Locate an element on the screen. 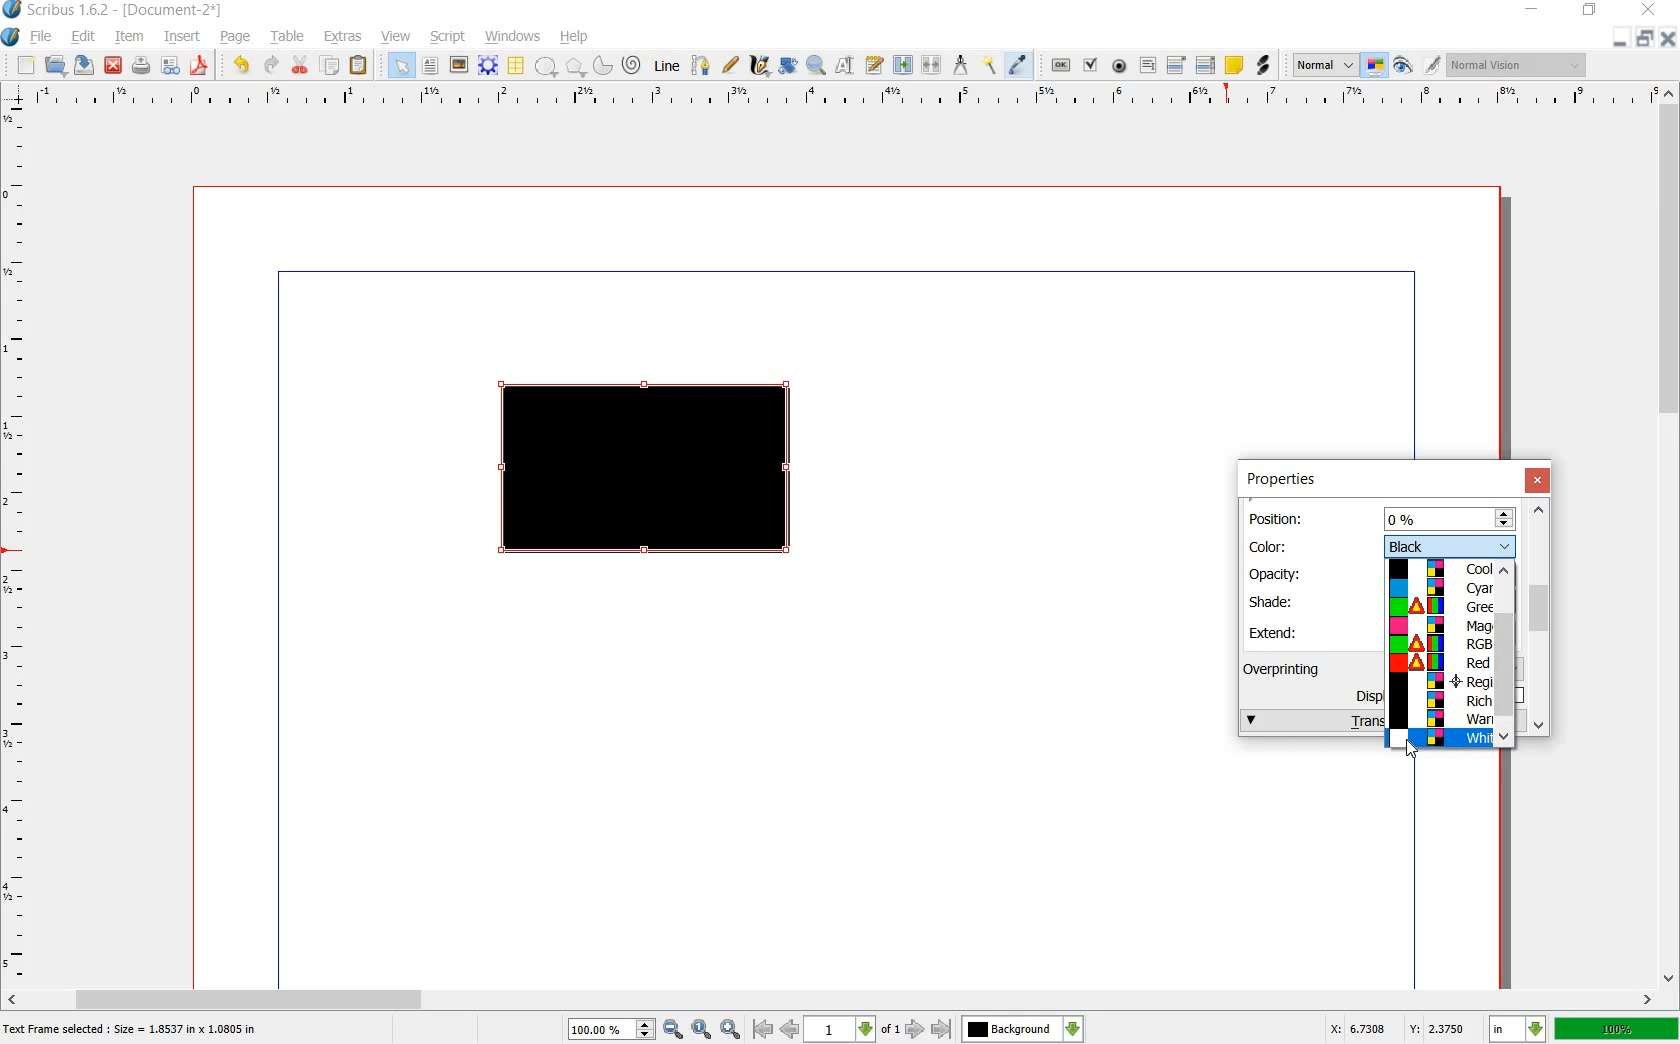 The height and width of the screenshot is (1044, 1680). link text frame is located at coordinates (902, 66).